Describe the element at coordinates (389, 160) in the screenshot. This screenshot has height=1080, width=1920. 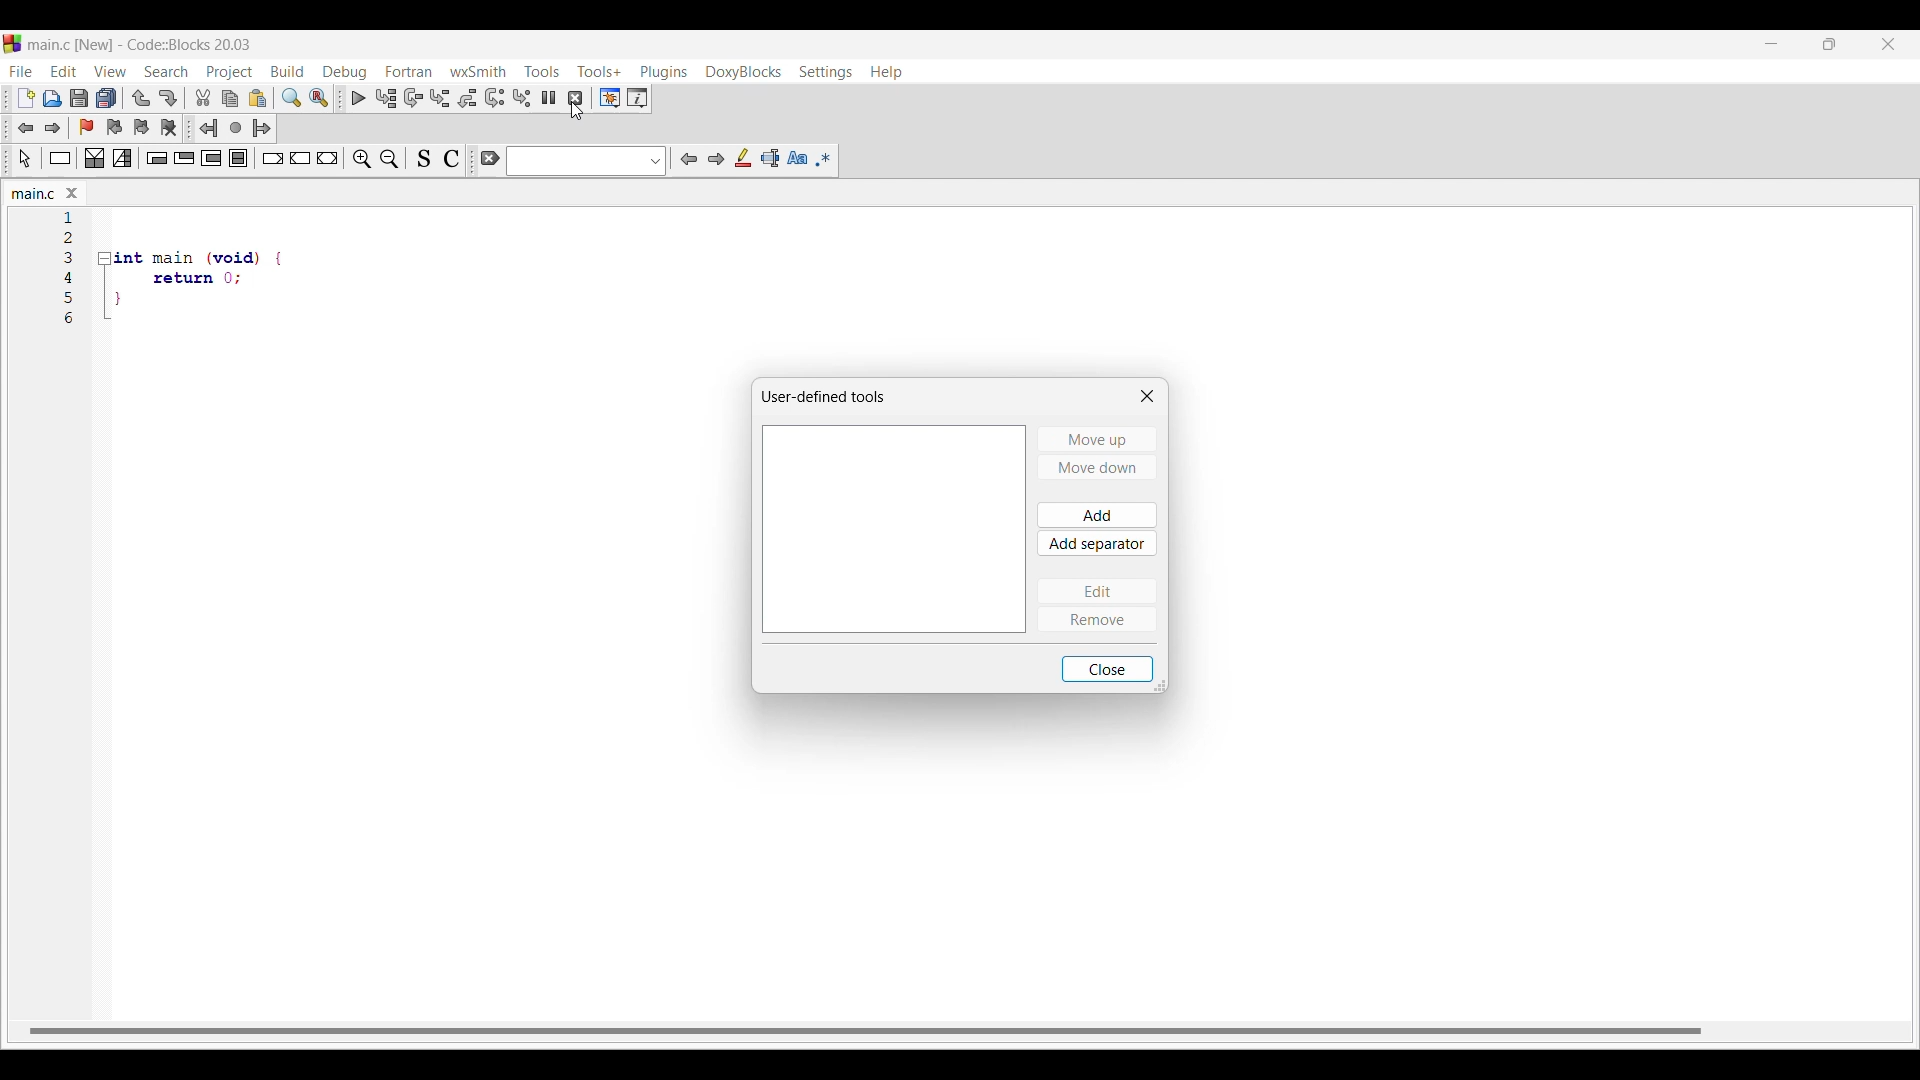
I see `Zoom out` at that location.